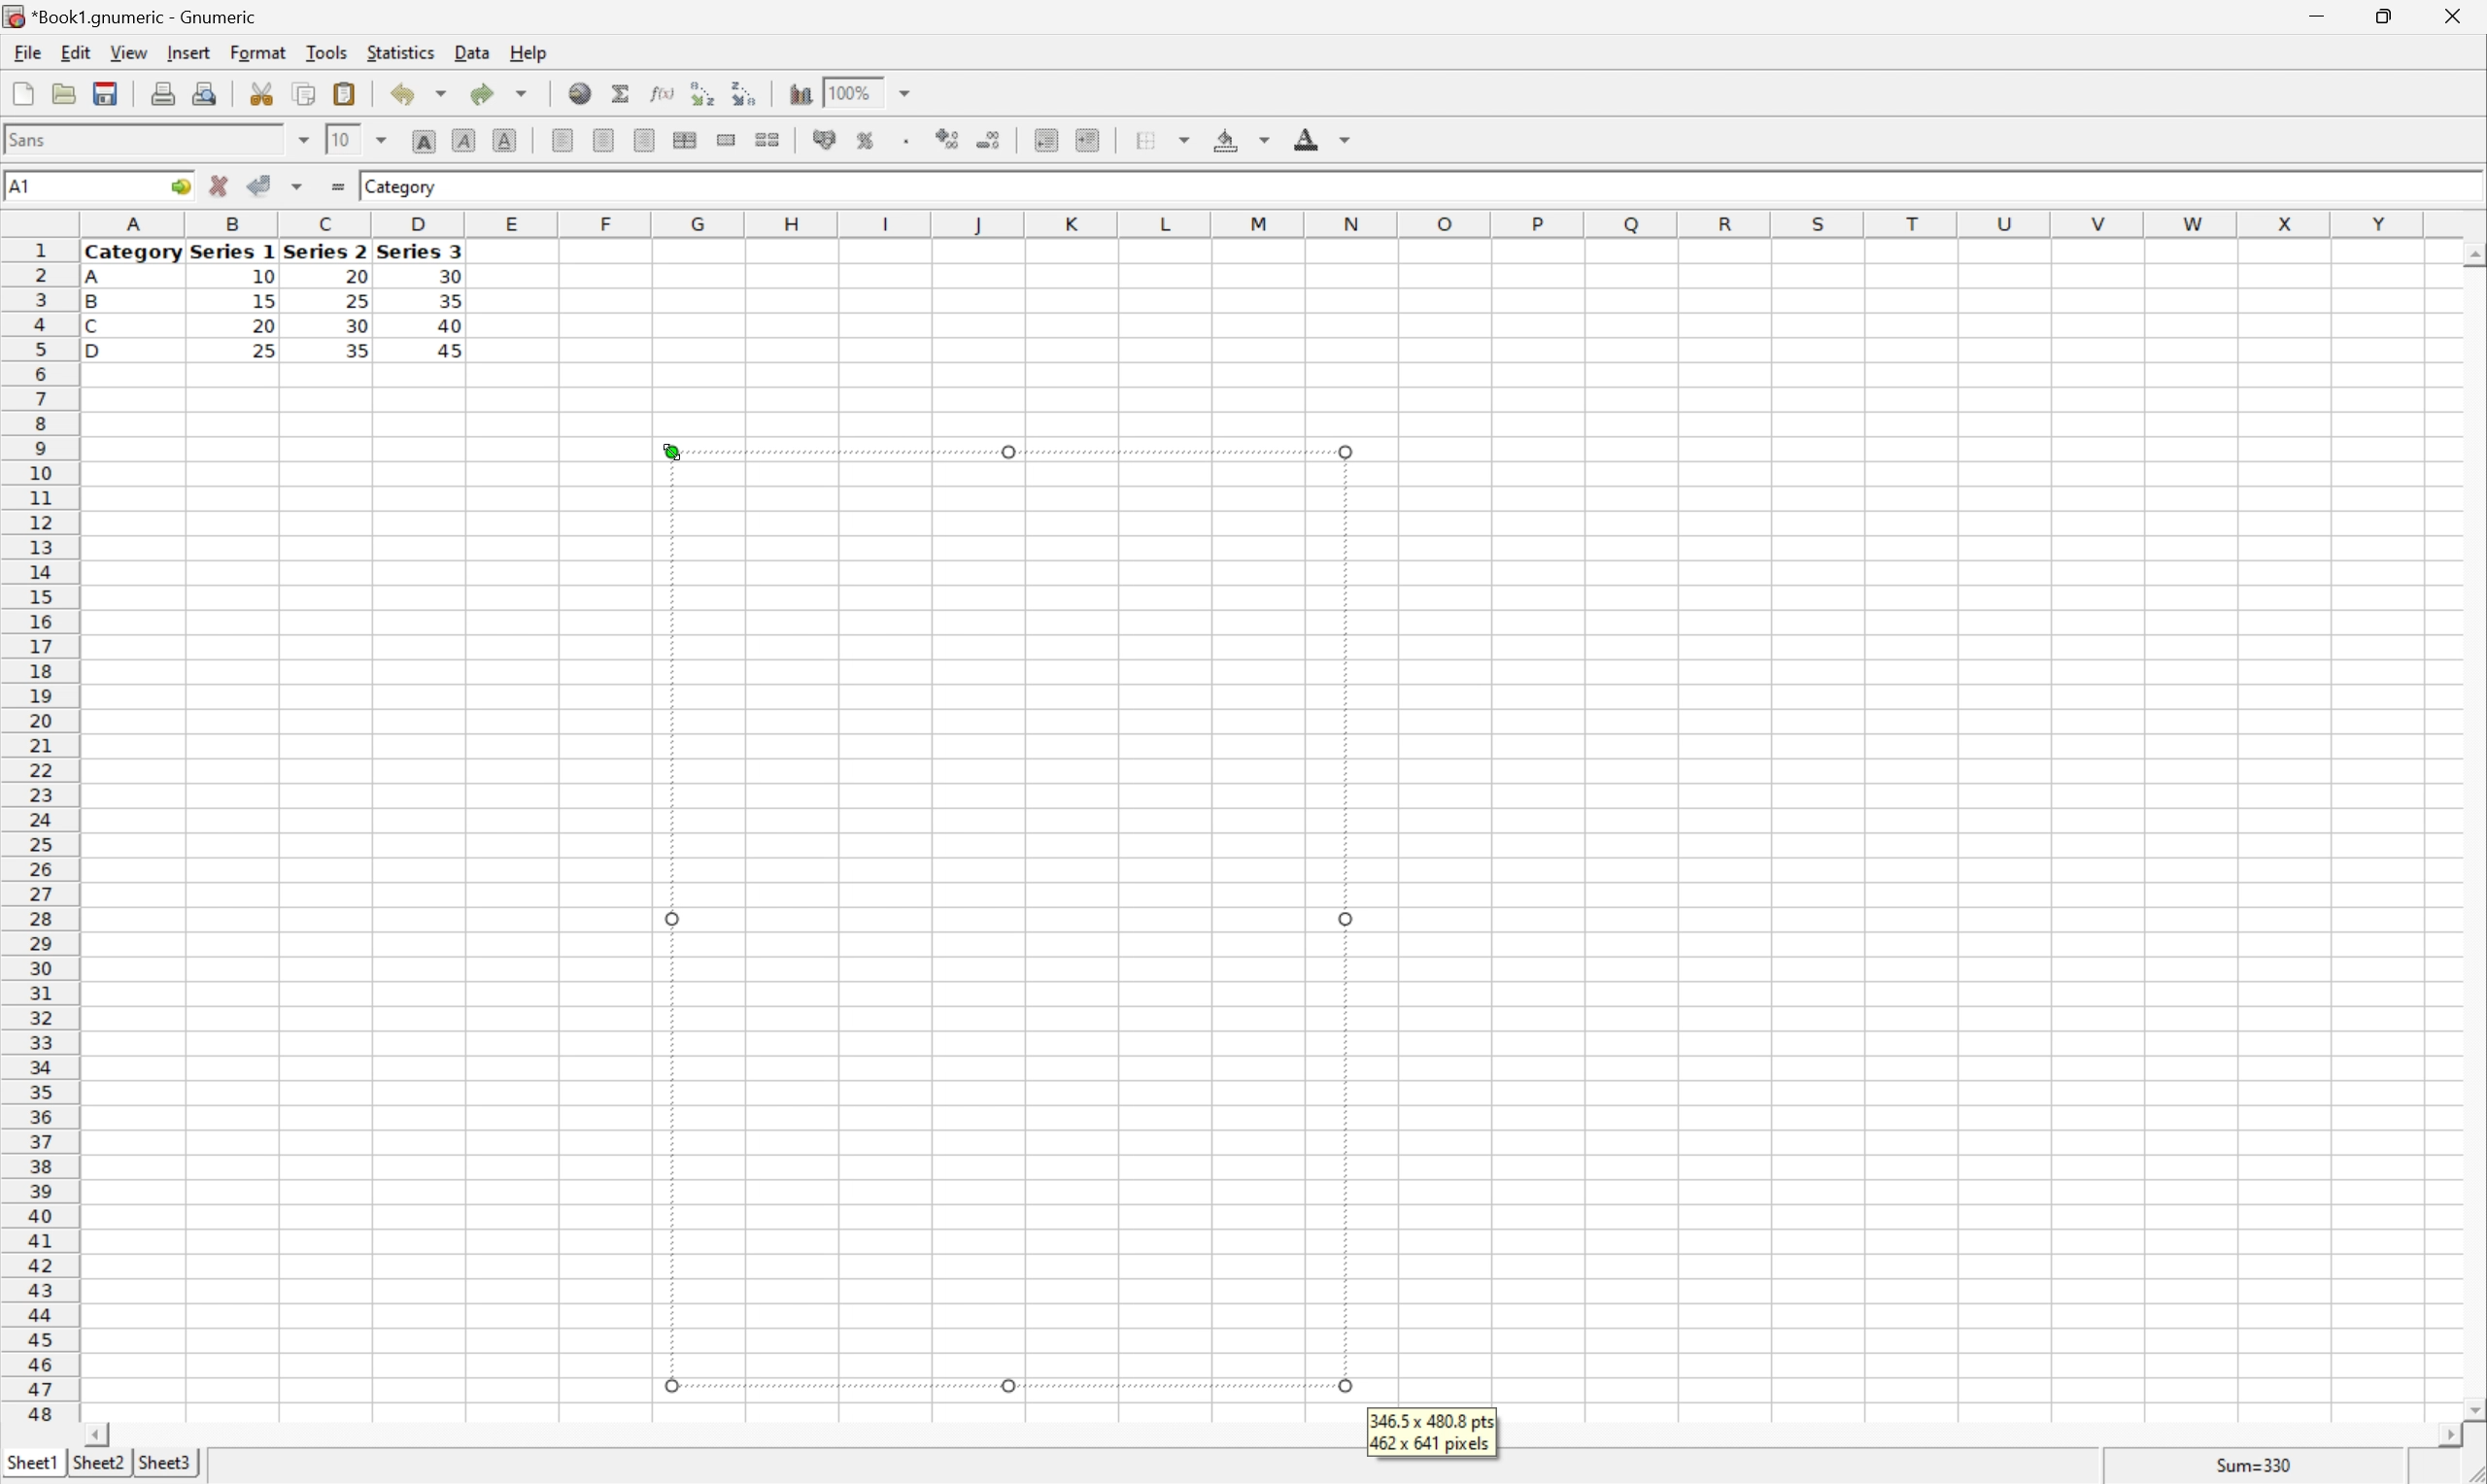  I want to click on Series 3, so click(421, 251).